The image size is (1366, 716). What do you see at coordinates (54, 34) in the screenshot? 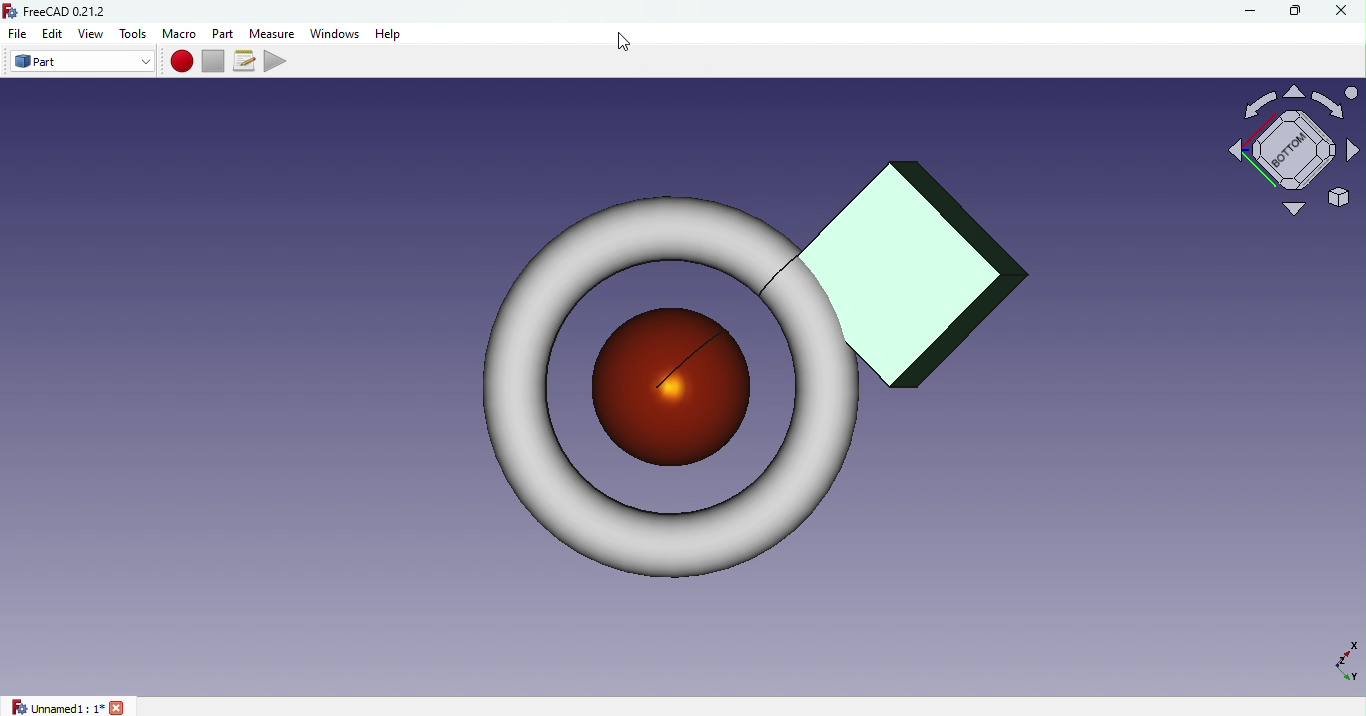
I see `Edit` at bounding box center [54, 34].